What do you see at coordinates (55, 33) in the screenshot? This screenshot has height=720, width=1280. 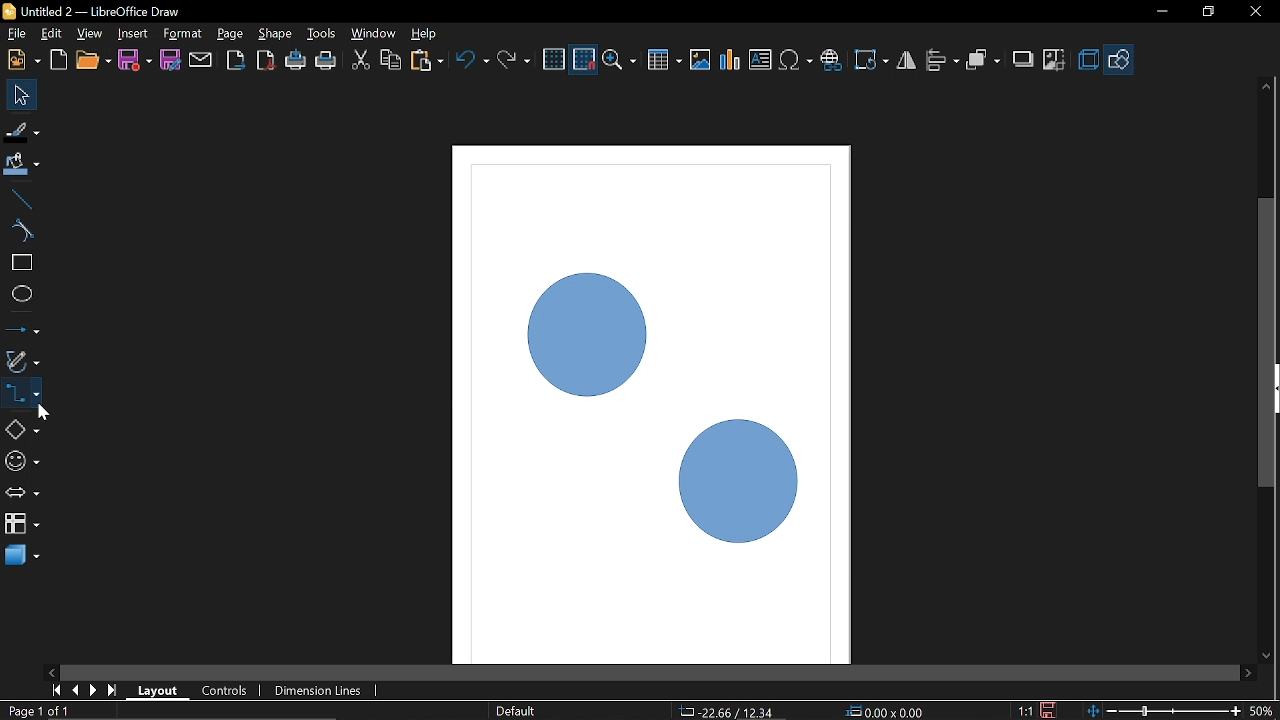 I see `edit` at bounding box center [55, 33].